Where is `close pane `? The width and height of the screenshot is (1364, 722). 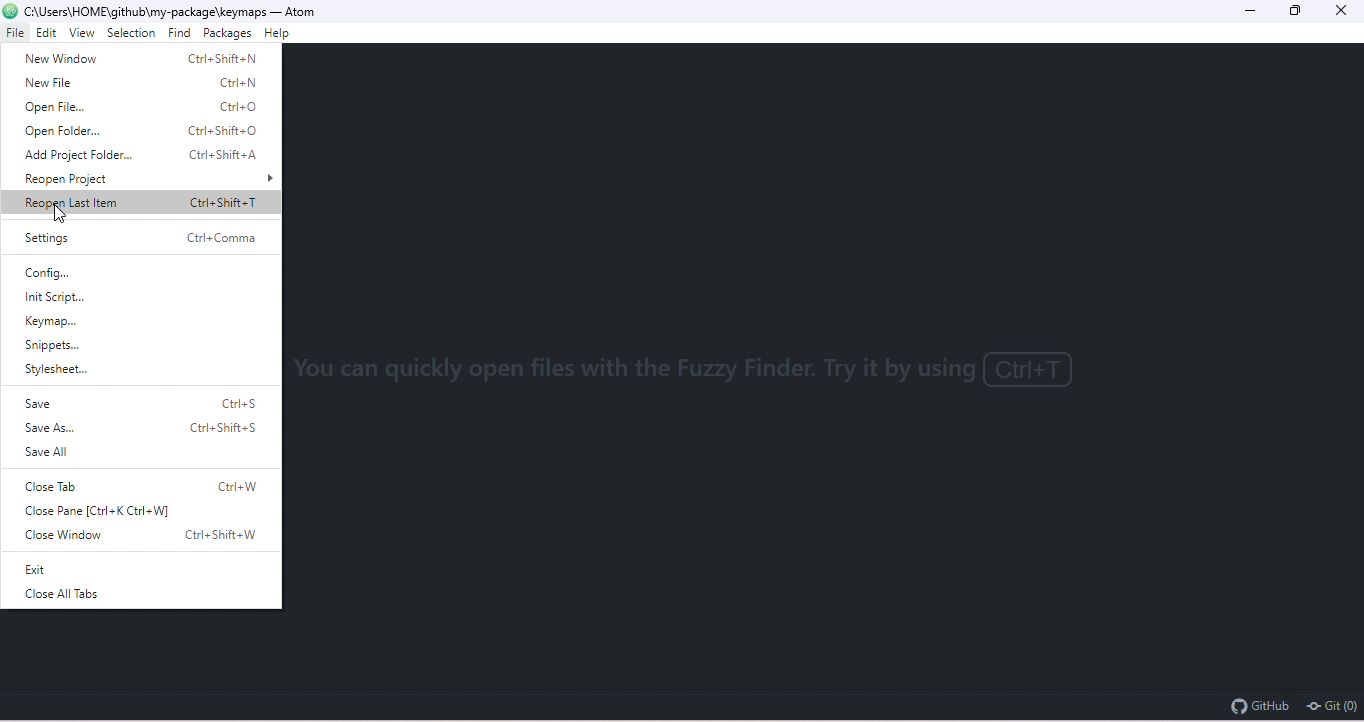
close pane  is located at coordinates (142, 511).